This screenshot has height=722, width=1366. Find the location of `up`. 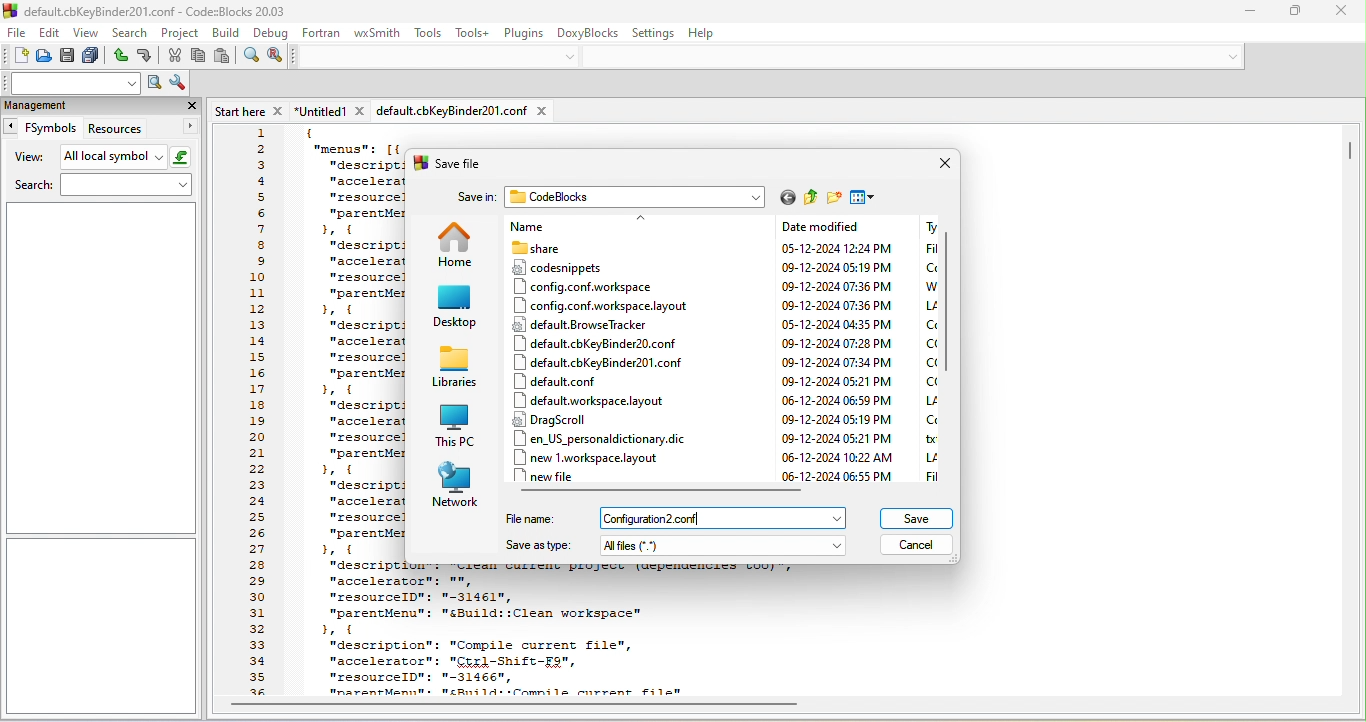

up is located at coordinates (643, 220).